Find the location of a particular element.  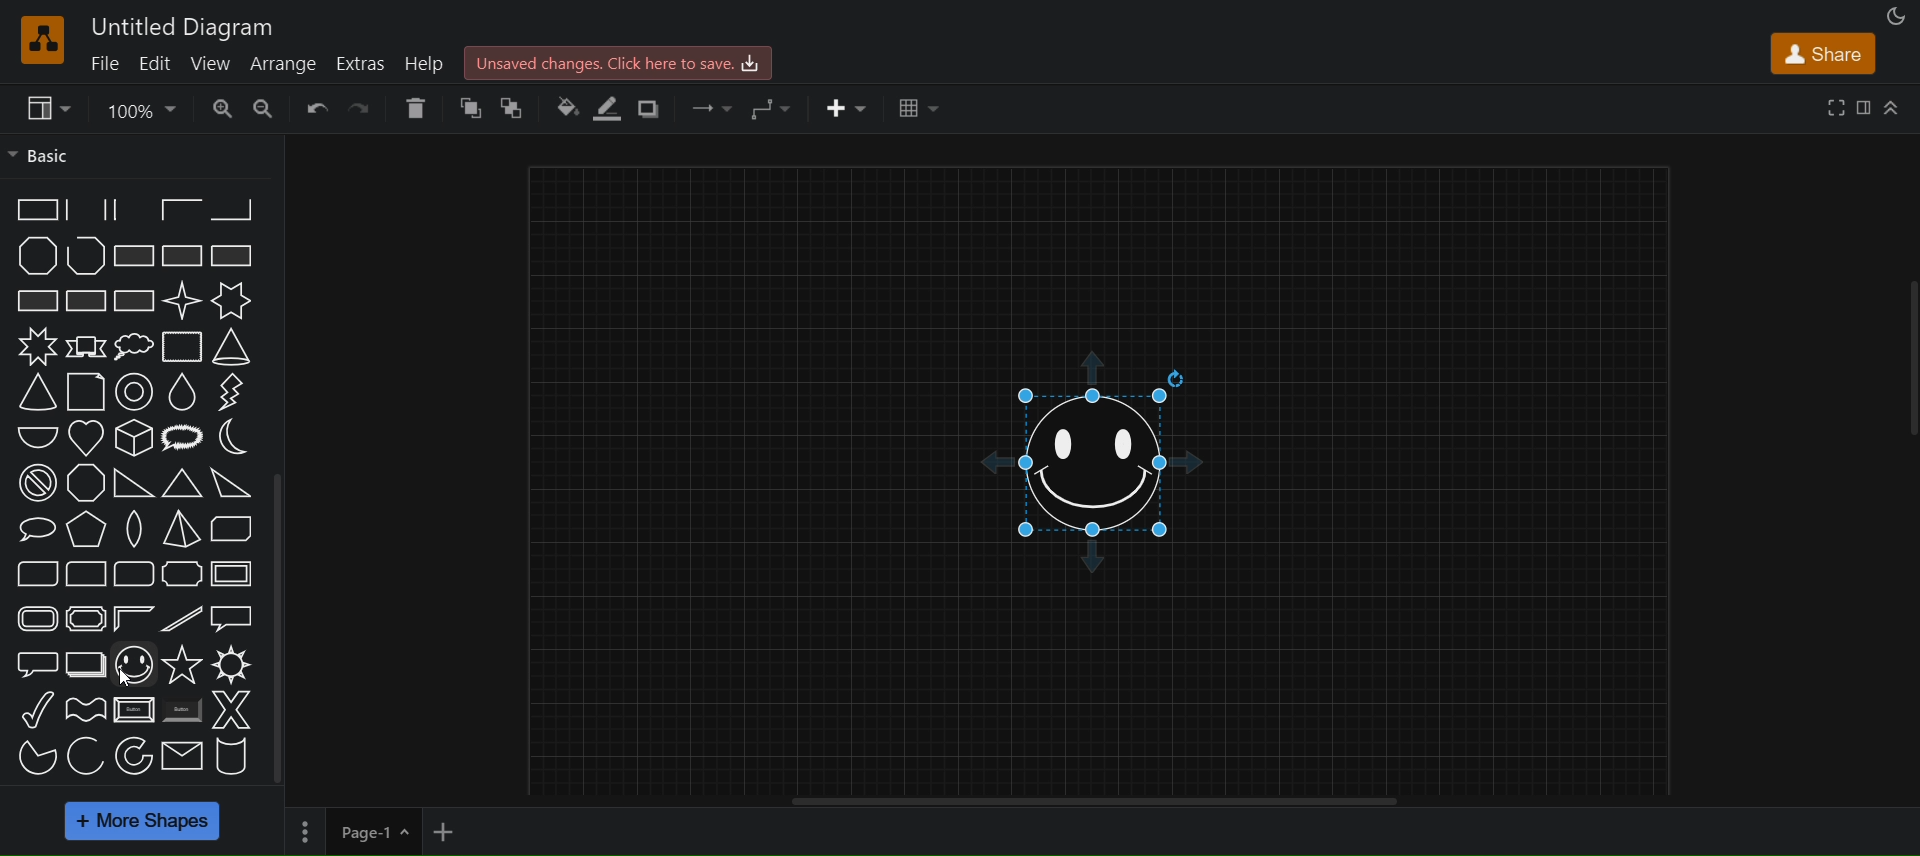

waypoints is located at coordinates (776, 109).